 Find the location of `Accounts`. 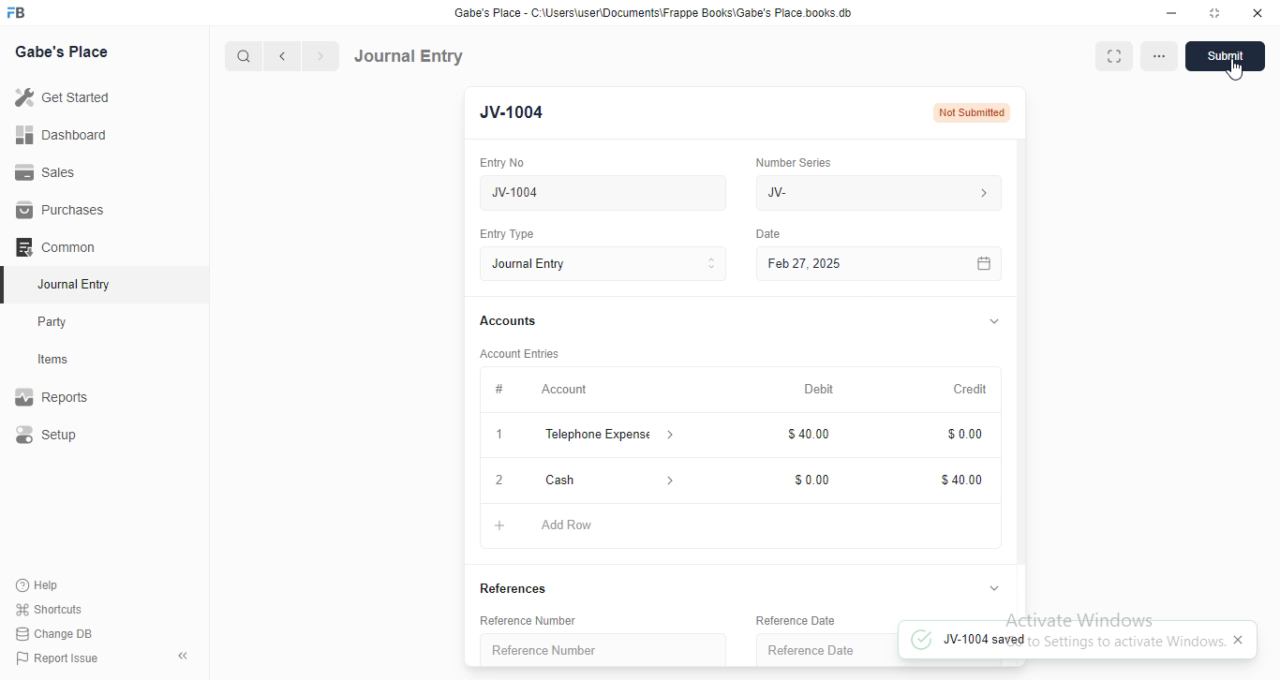

Accounts is located at coordinates (507, 321).